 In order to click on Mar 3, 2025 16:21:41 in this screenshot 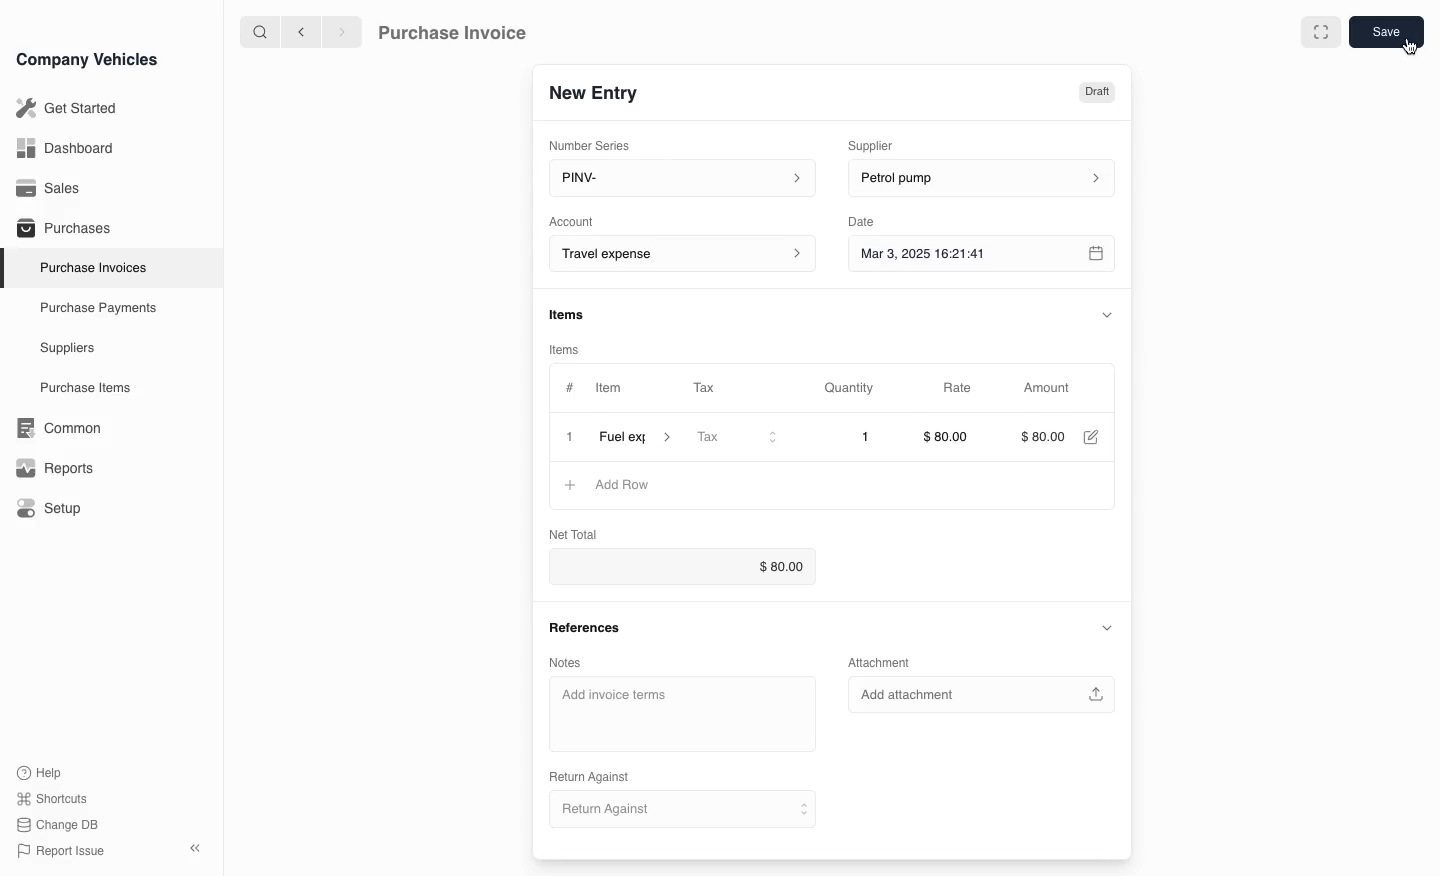, I will do `click(962, 255)`.